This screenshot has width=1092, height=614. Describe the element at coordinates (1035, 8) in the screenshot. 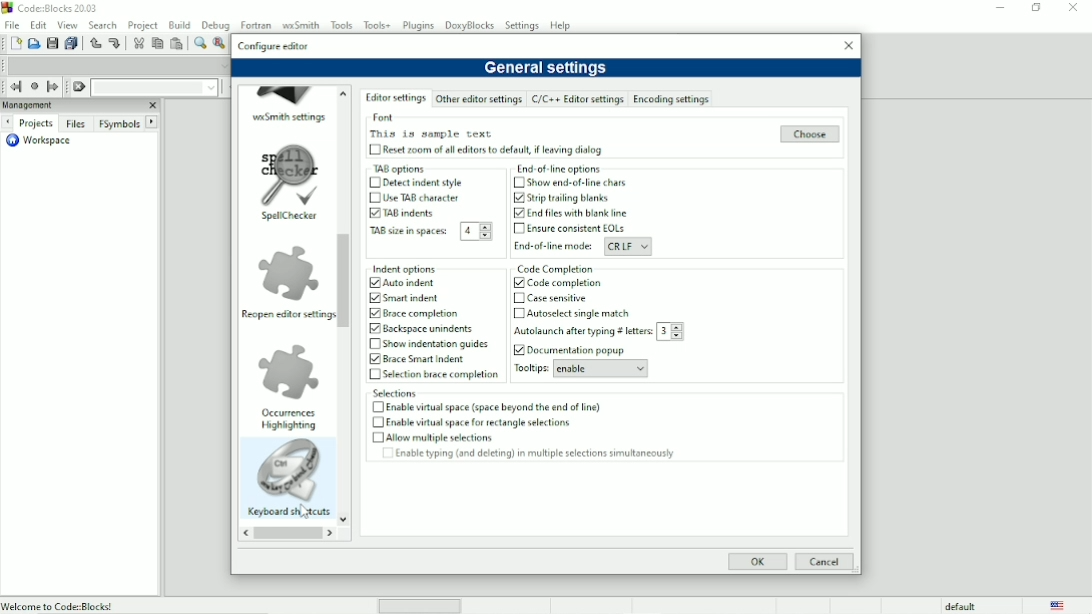

I see `Maximize` at that location.